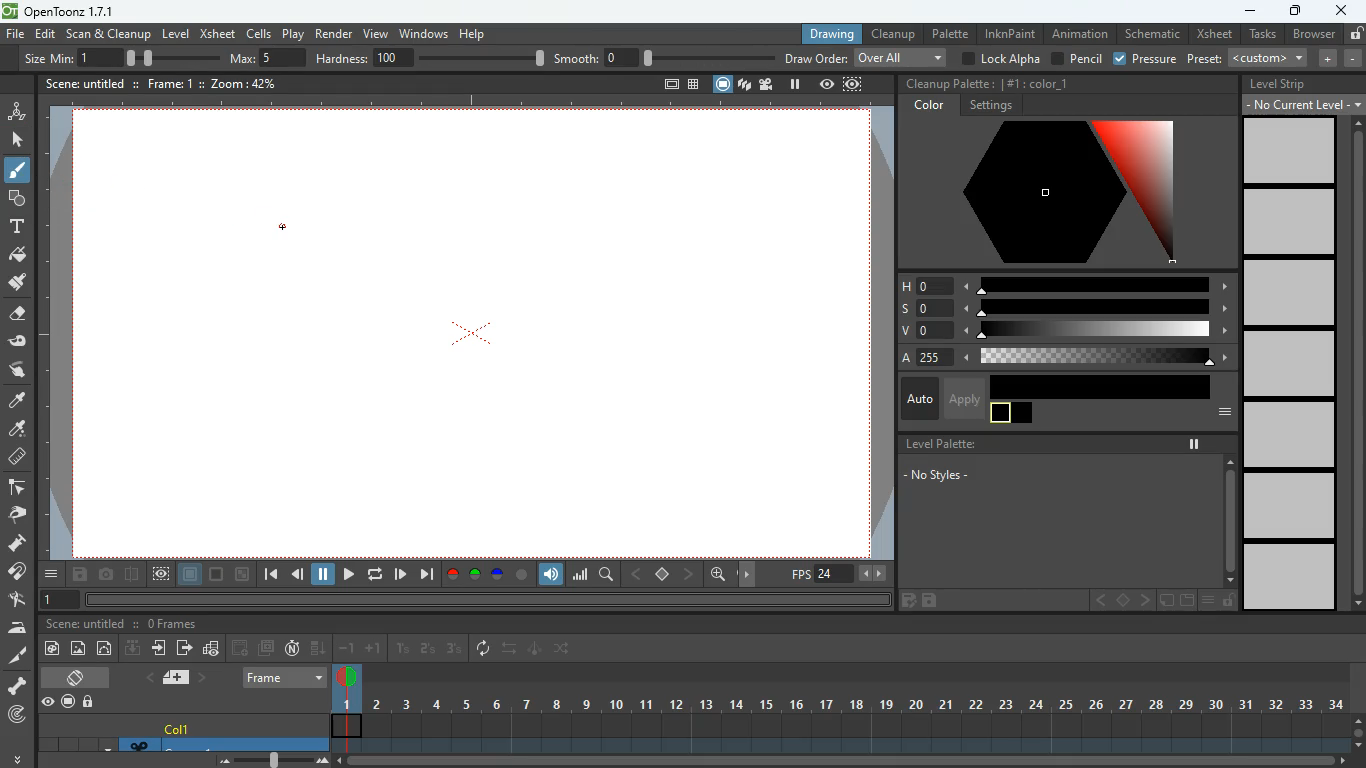  What do you see at coordinates (1082, 34) in the screenshot?
I see `animation` at bounding box center [1082, 34].